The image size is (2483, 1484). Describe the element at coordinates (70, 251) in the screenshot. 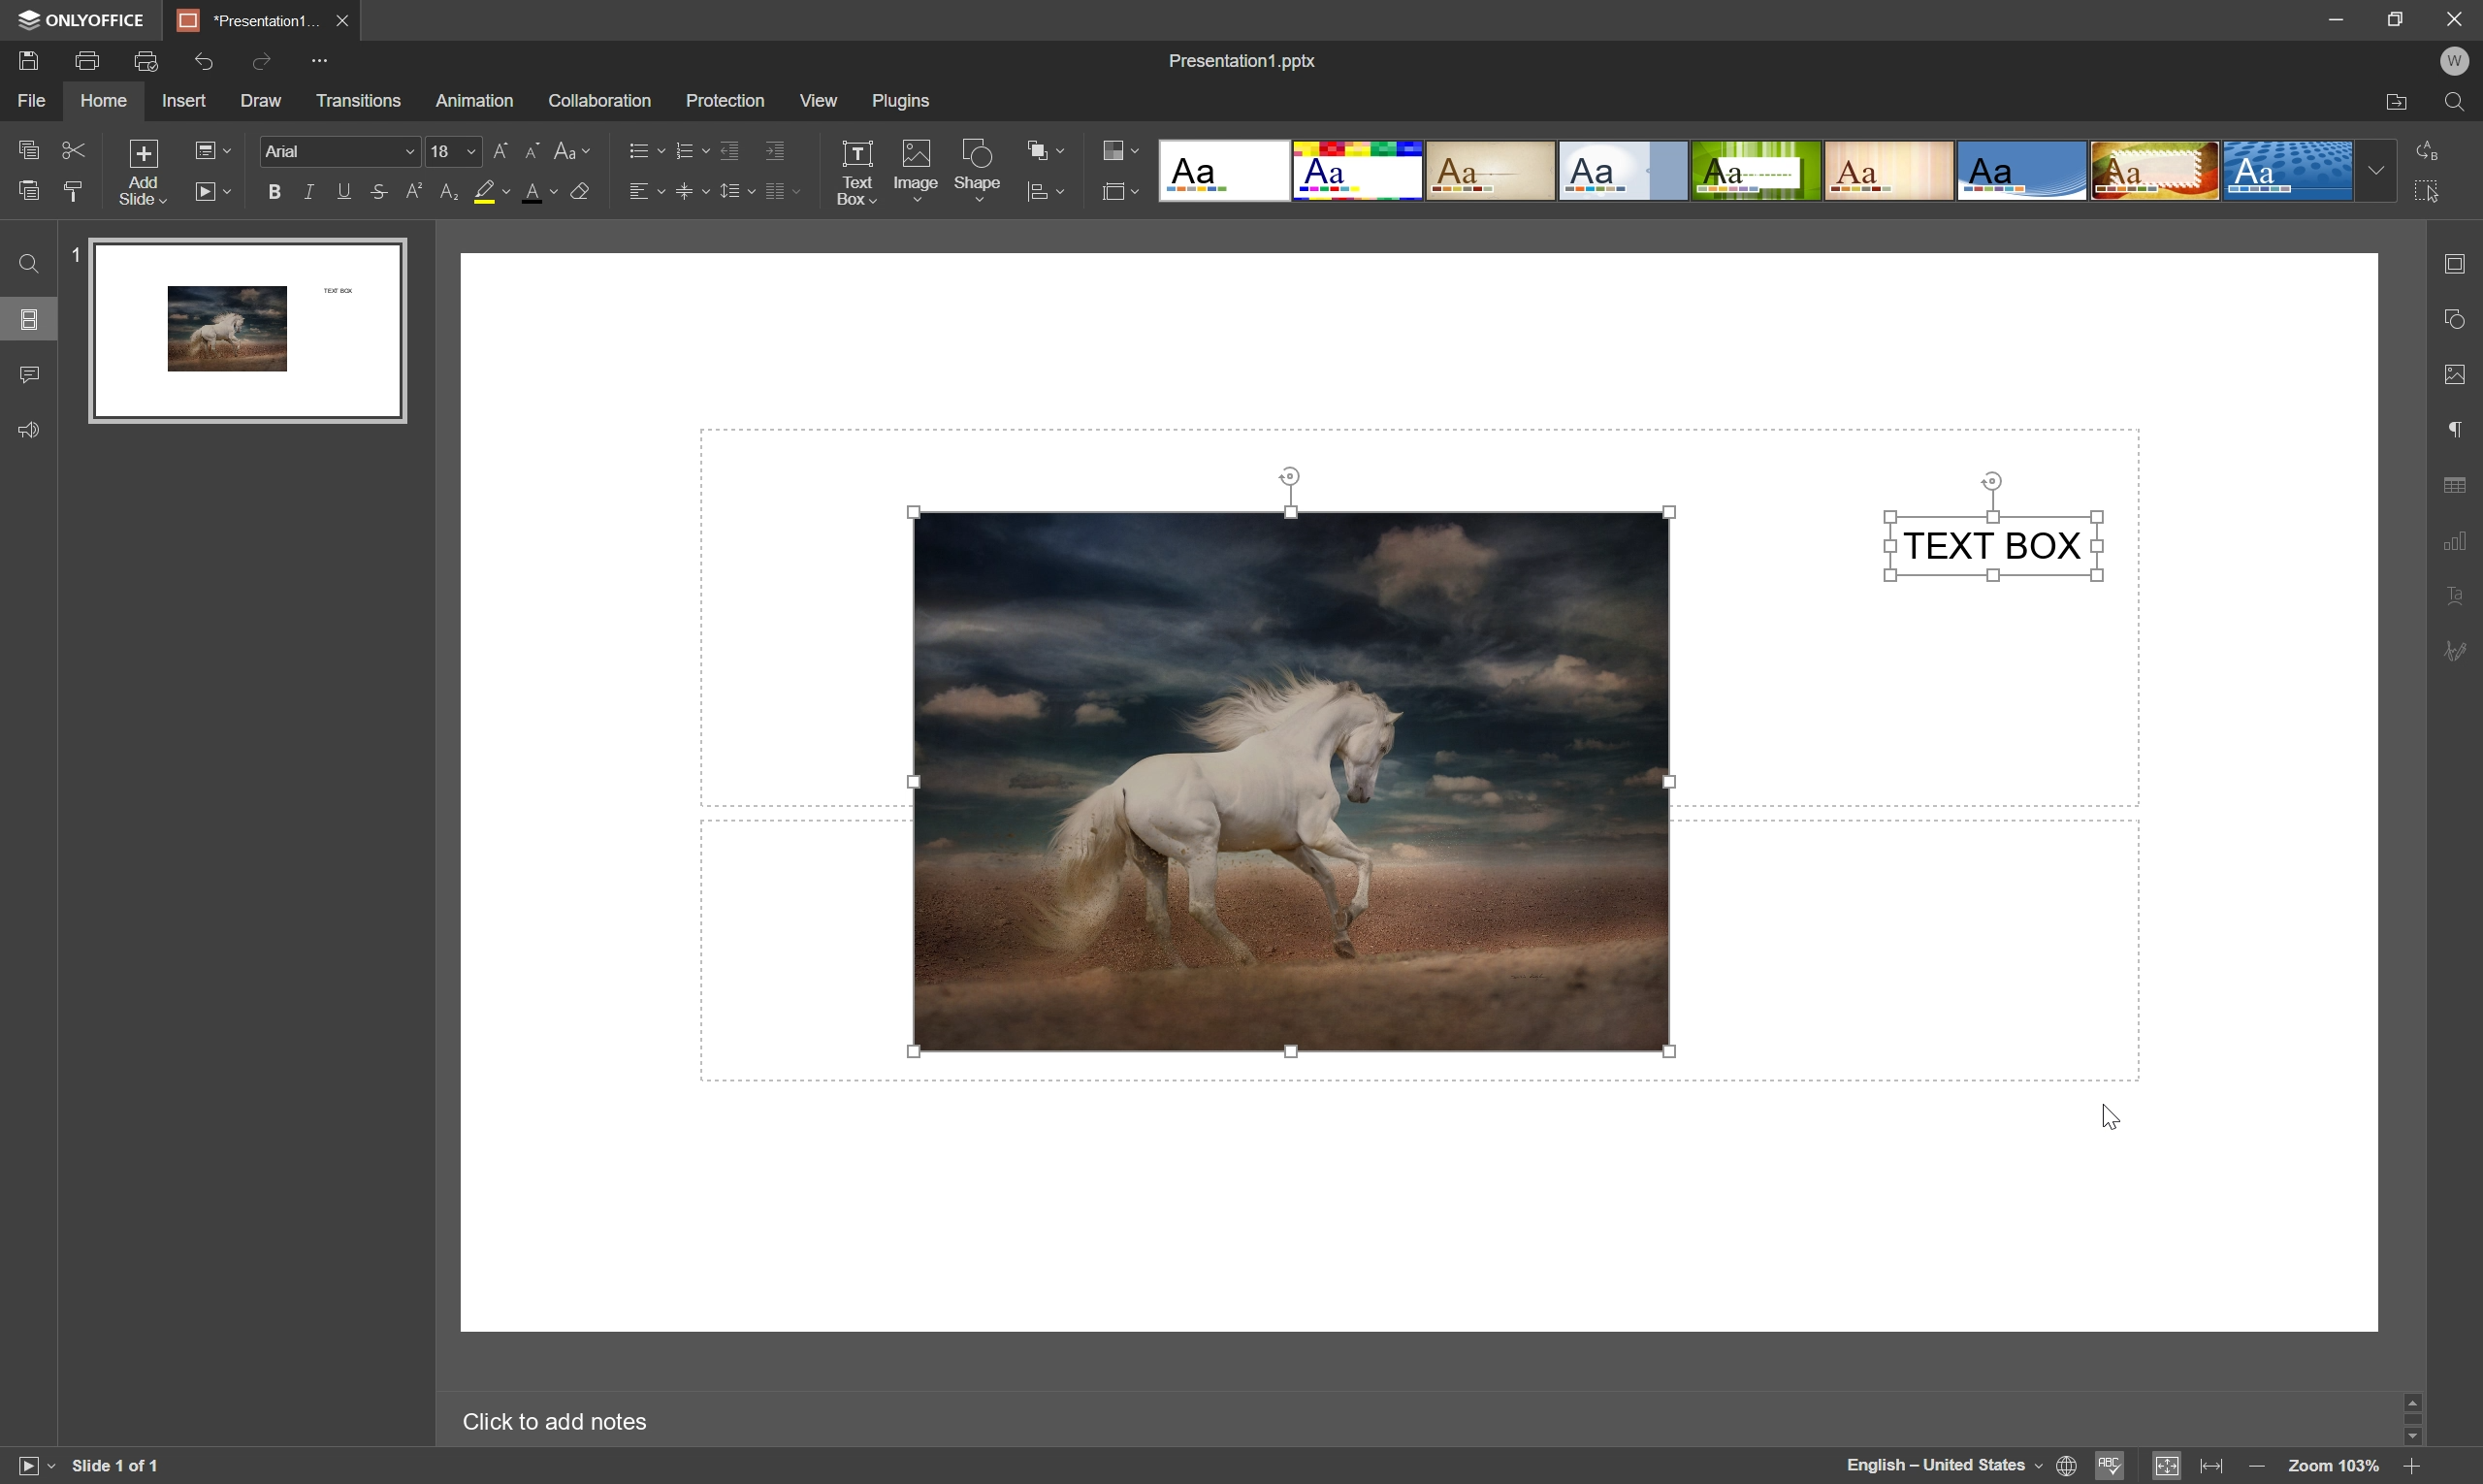

I see `1` at that location.